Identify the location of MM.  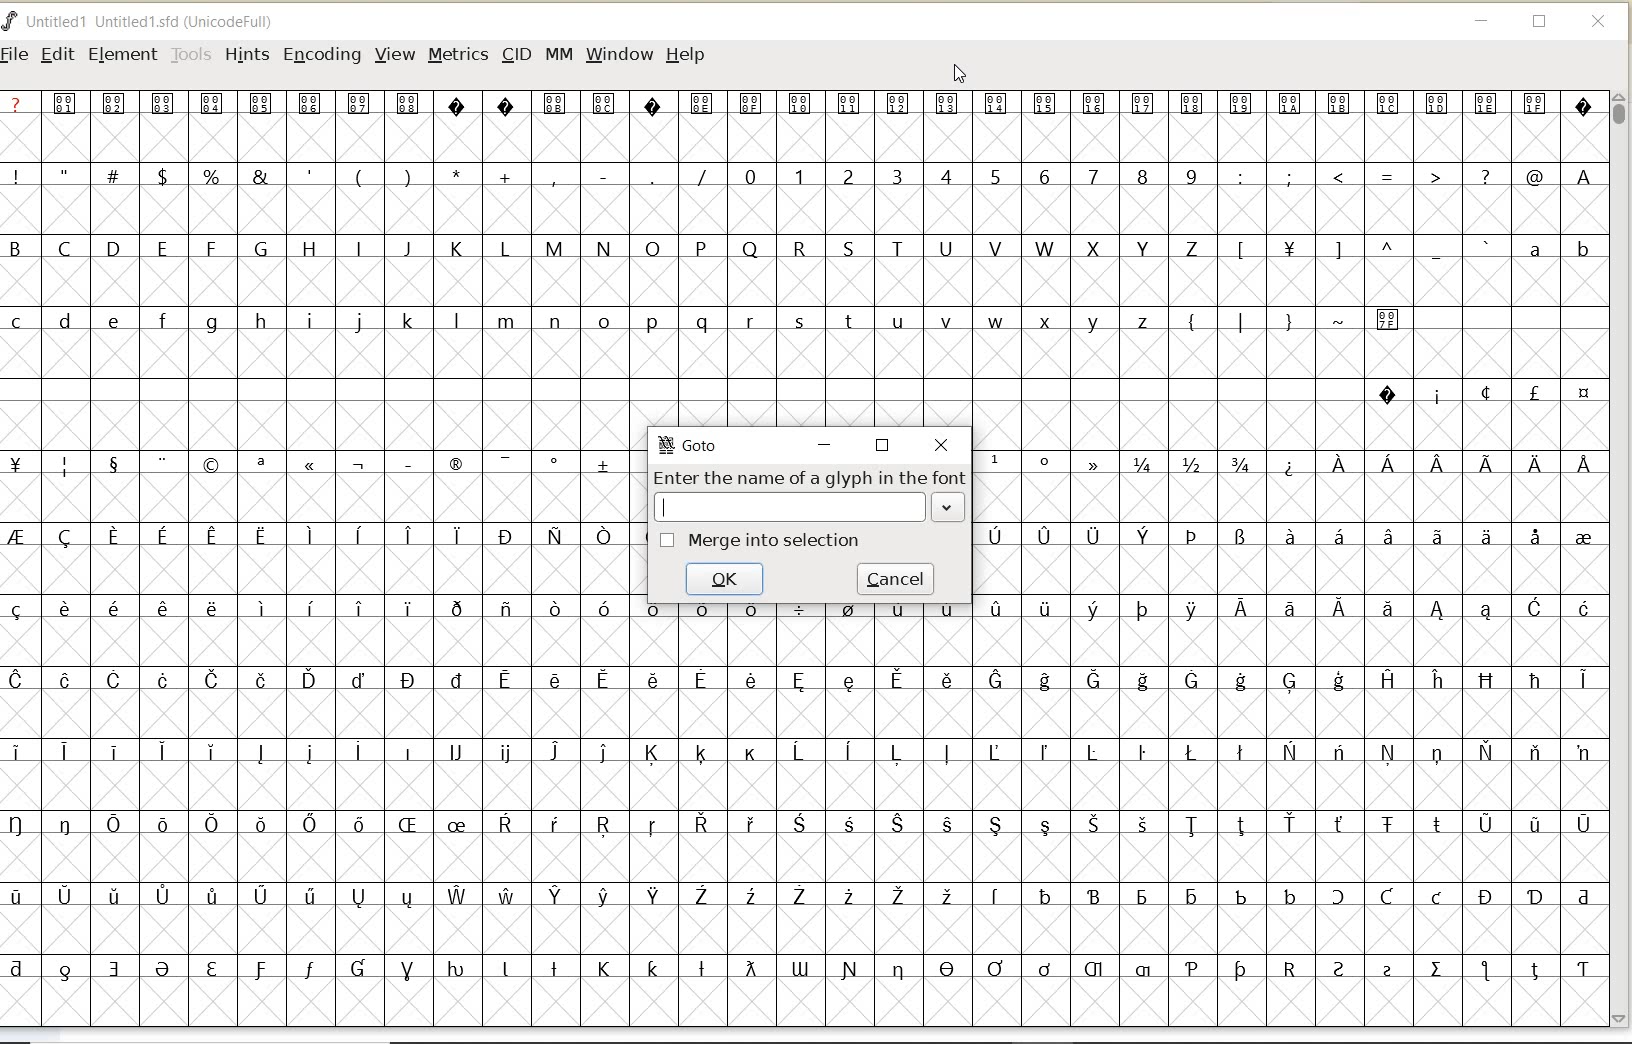
(559, 55).